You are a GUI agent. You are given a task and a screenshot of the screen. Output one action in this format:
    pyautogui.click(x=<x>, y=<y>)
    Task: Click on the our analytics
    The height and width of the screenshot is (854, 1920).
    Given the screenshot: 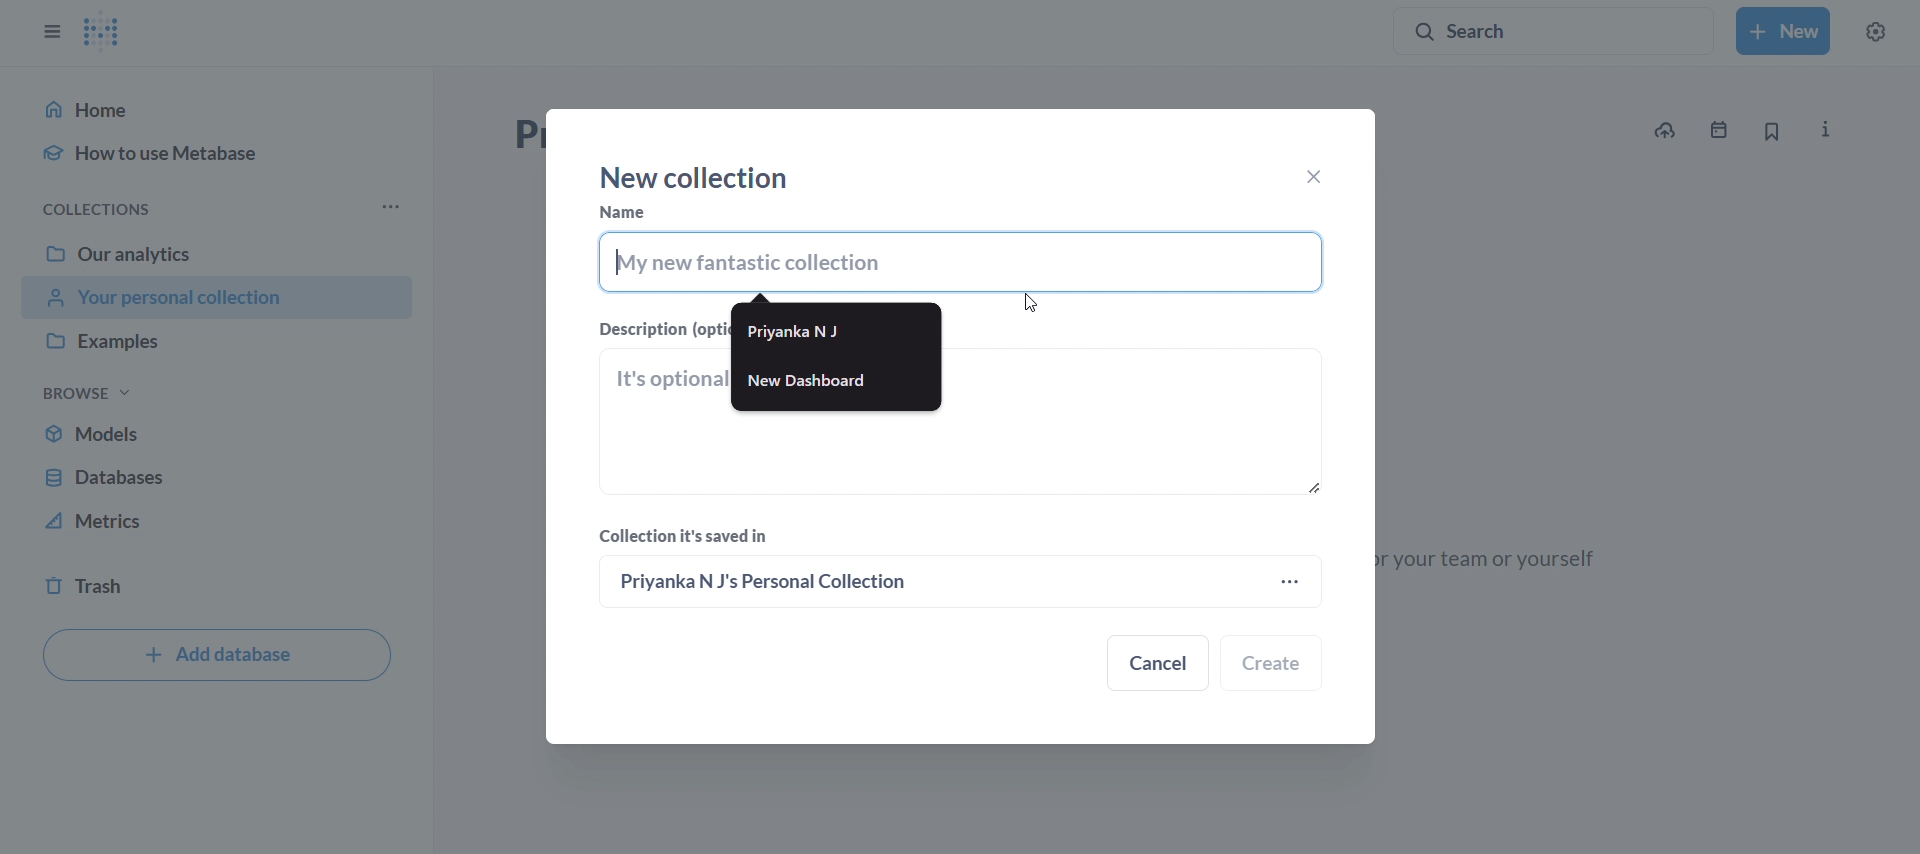 What is the action you would take?
    pyautogui.click(x=217, y=253)
    